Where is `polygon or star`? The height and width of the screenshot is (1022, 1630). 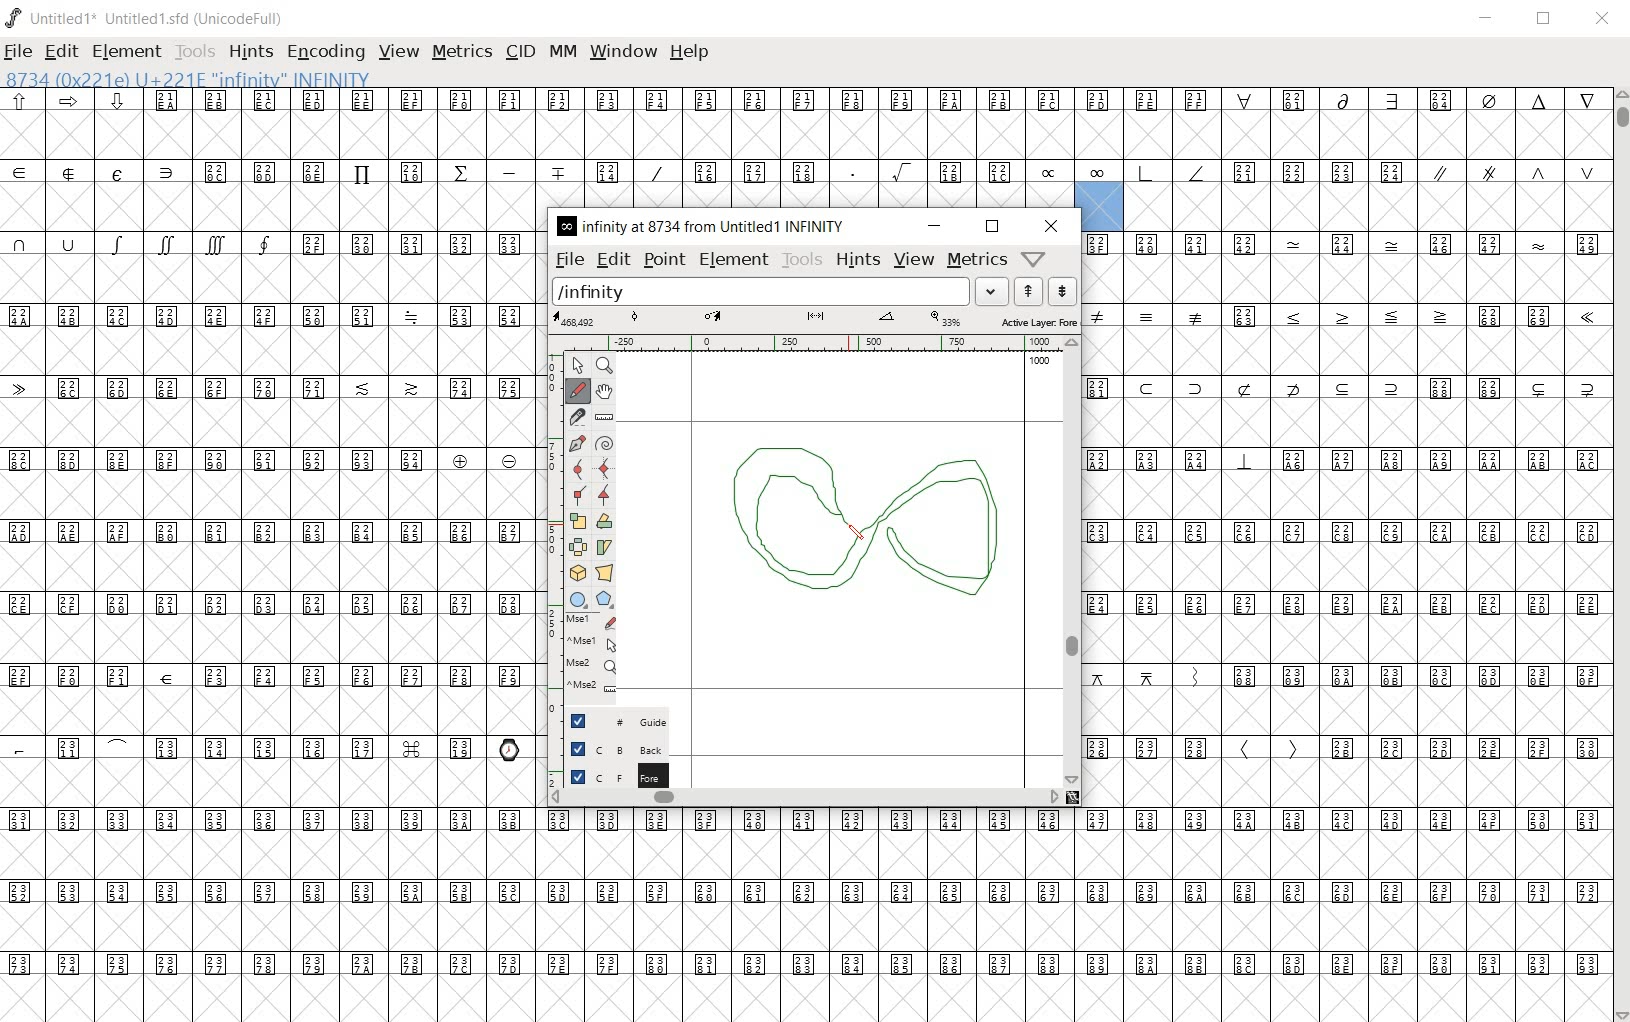 polygon or star is located at coordinates (606, 598).